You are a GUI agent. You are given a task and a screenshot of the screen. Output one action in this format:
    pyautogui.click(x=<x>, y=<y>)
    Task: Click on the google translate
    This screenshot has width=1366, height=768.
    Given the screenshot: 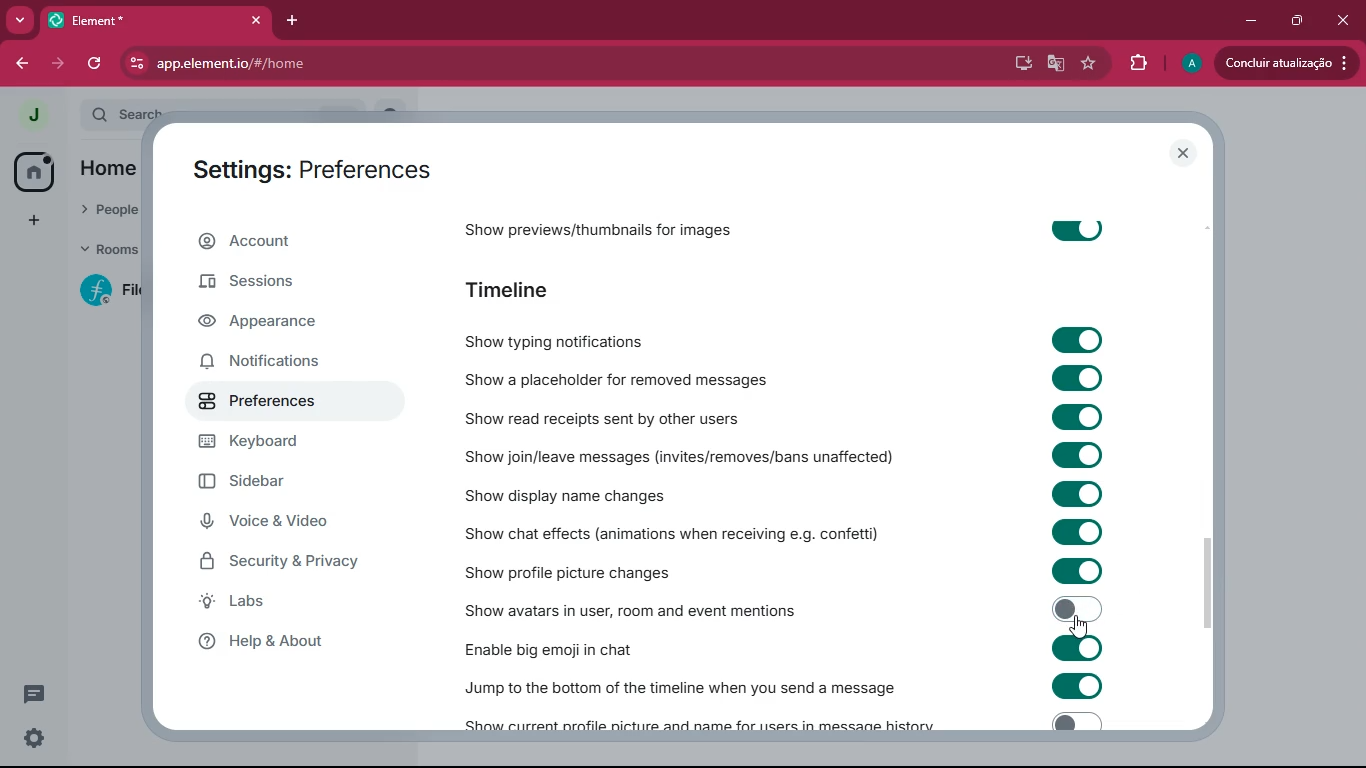 What is the action you would take?
    pyautogui.click(x=1056, y=66)
    